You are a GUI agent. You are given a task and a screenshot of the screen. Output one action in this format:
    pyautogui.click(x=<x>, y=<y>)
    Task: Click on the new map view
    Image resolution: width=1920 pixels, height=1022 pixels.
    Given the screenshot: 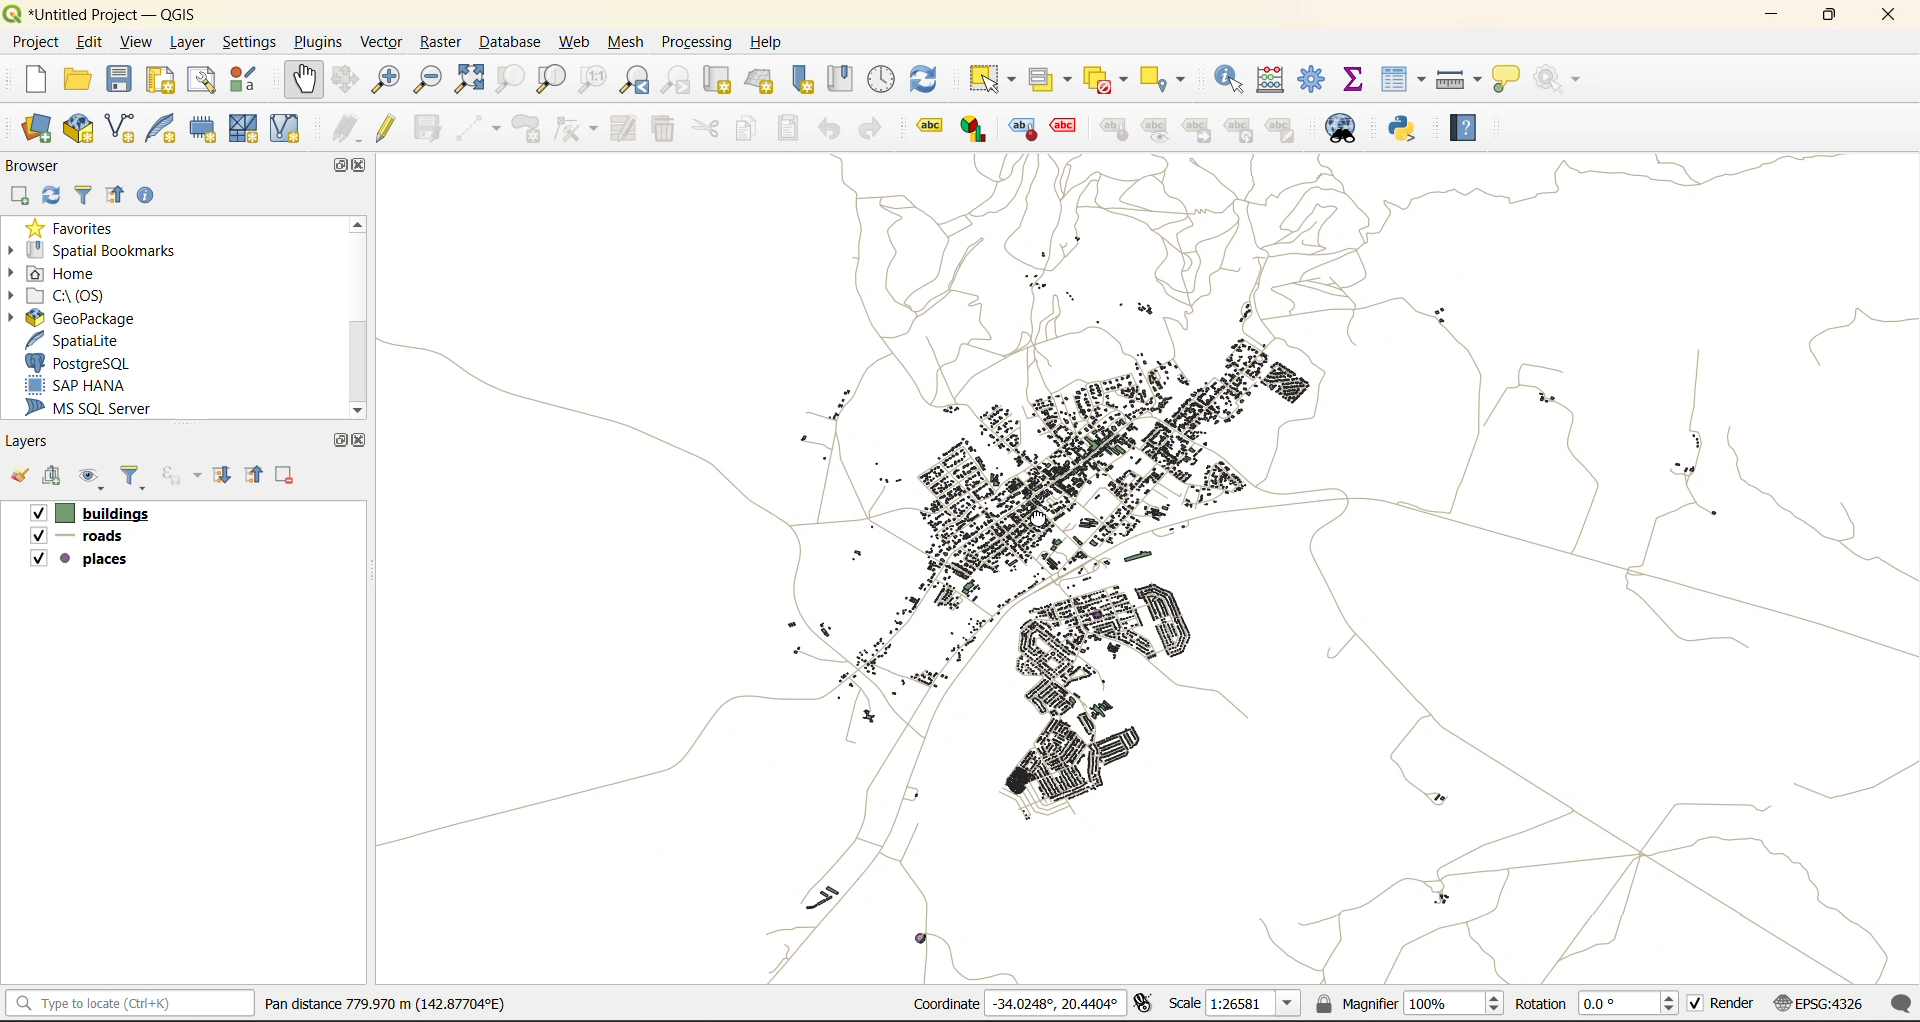 What is the action you would take?
    pyautogui.click(x=723, y=80)
    